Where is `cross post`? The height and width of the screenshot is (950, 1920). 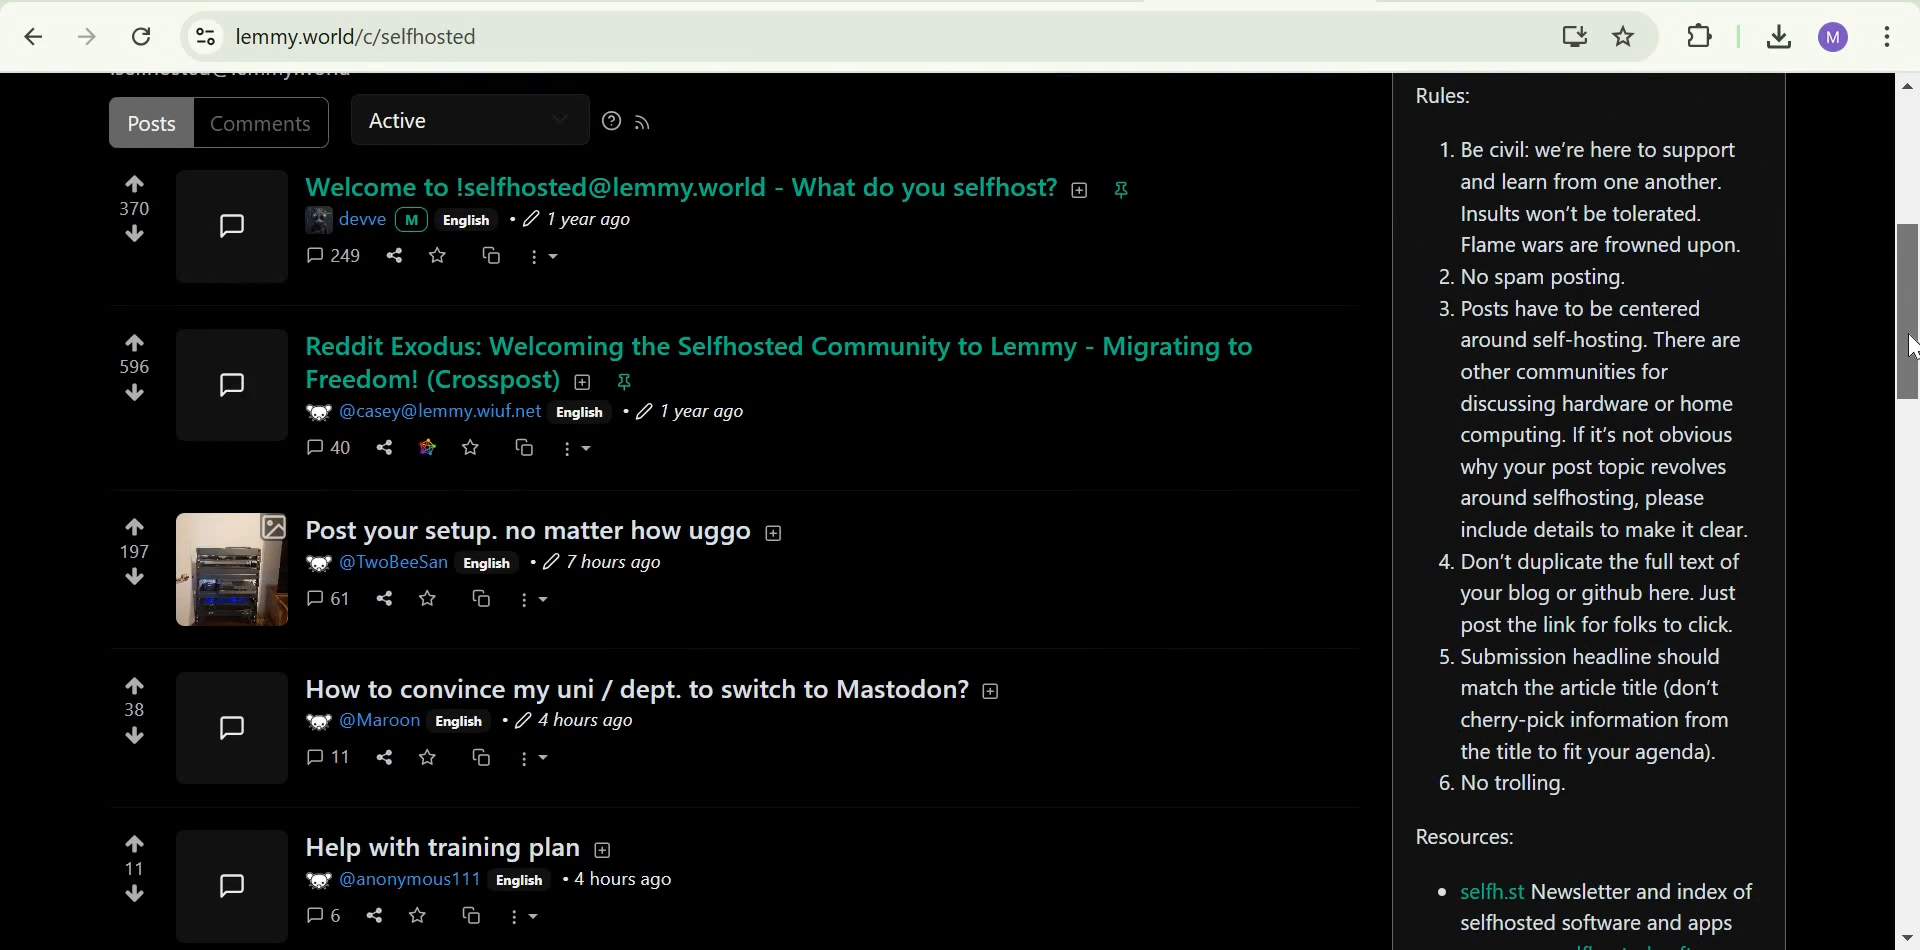
cross post is located at coordinates (490, 255).